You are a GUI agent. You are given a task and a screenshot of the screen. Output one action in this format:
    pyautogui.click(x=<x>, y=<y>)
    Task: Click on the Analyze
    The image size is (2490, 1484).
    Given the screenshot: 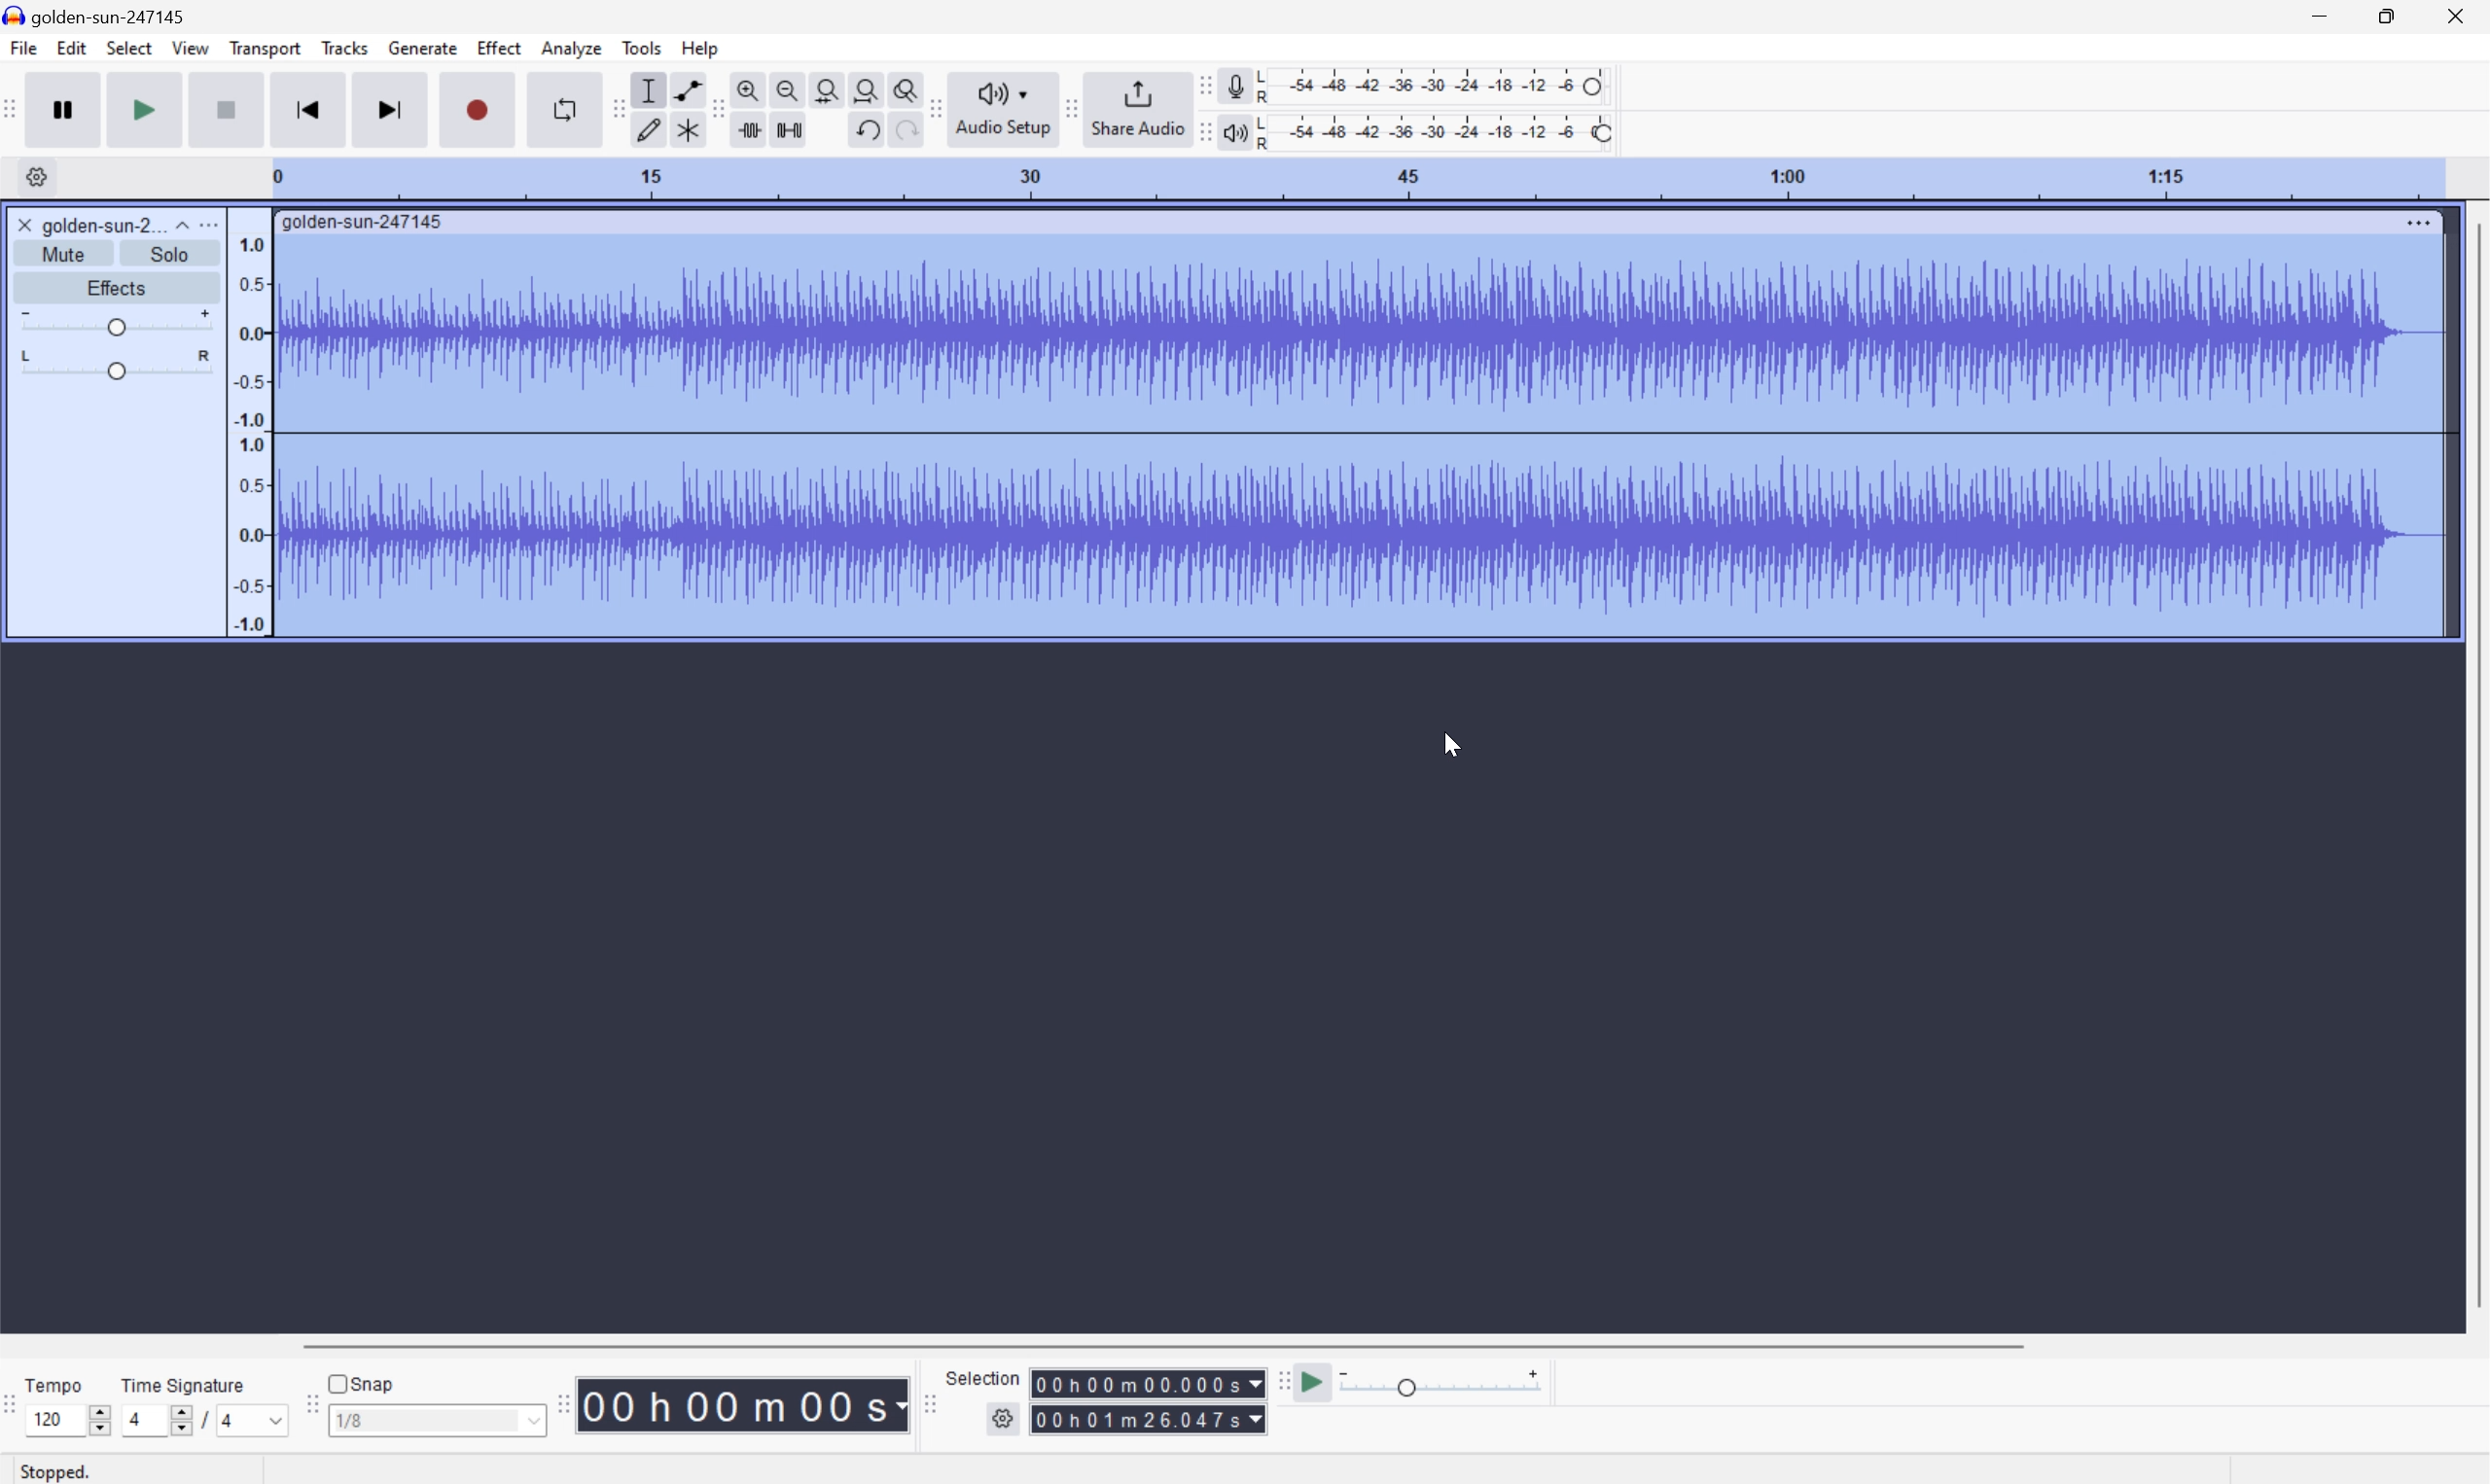 What is the action you would take?
    pyautogui.click(x=570, y=48)
    